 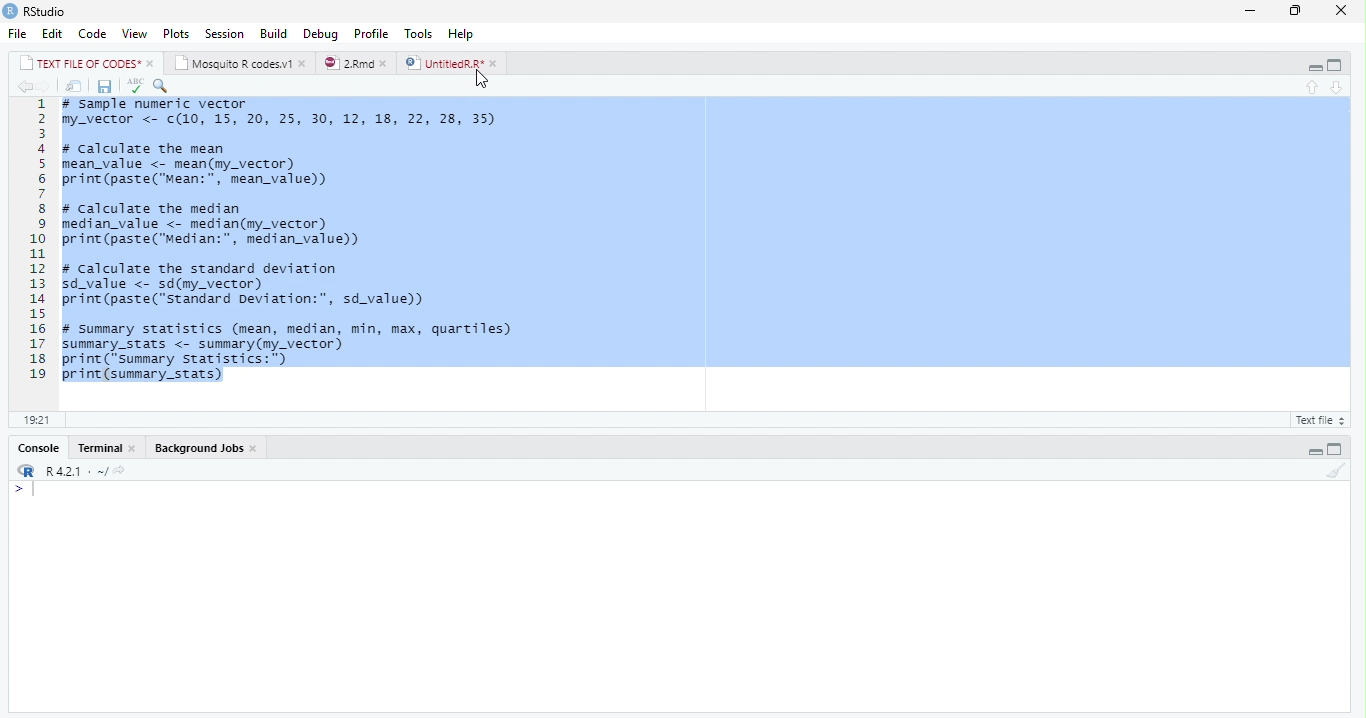 What do you see at coordinates (321, 33) in the screenshot?
I see `debug` at bounding box center [321, 33].